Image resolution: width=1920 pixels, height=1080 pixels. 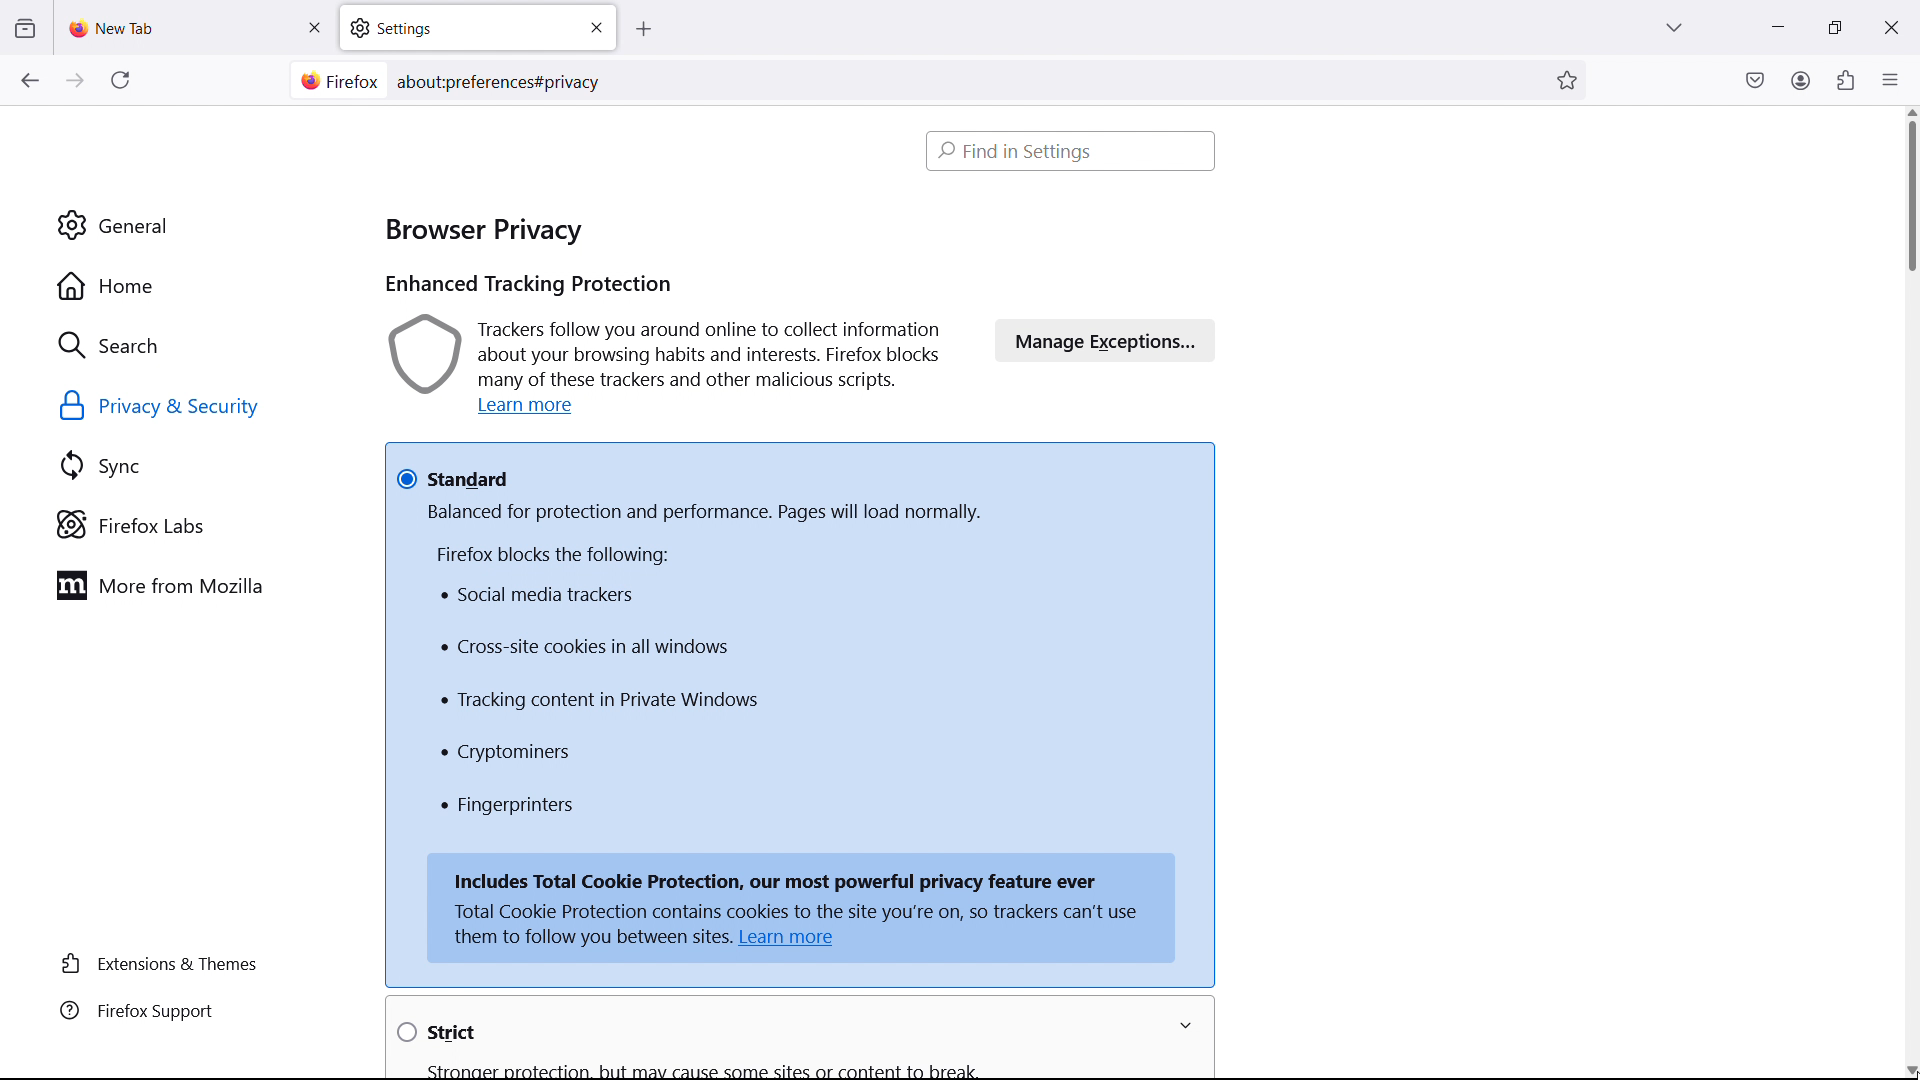 What do you see at coordinates (1800, 79) in the screenshot?
I see `account` at bounding box center [1800, 79].